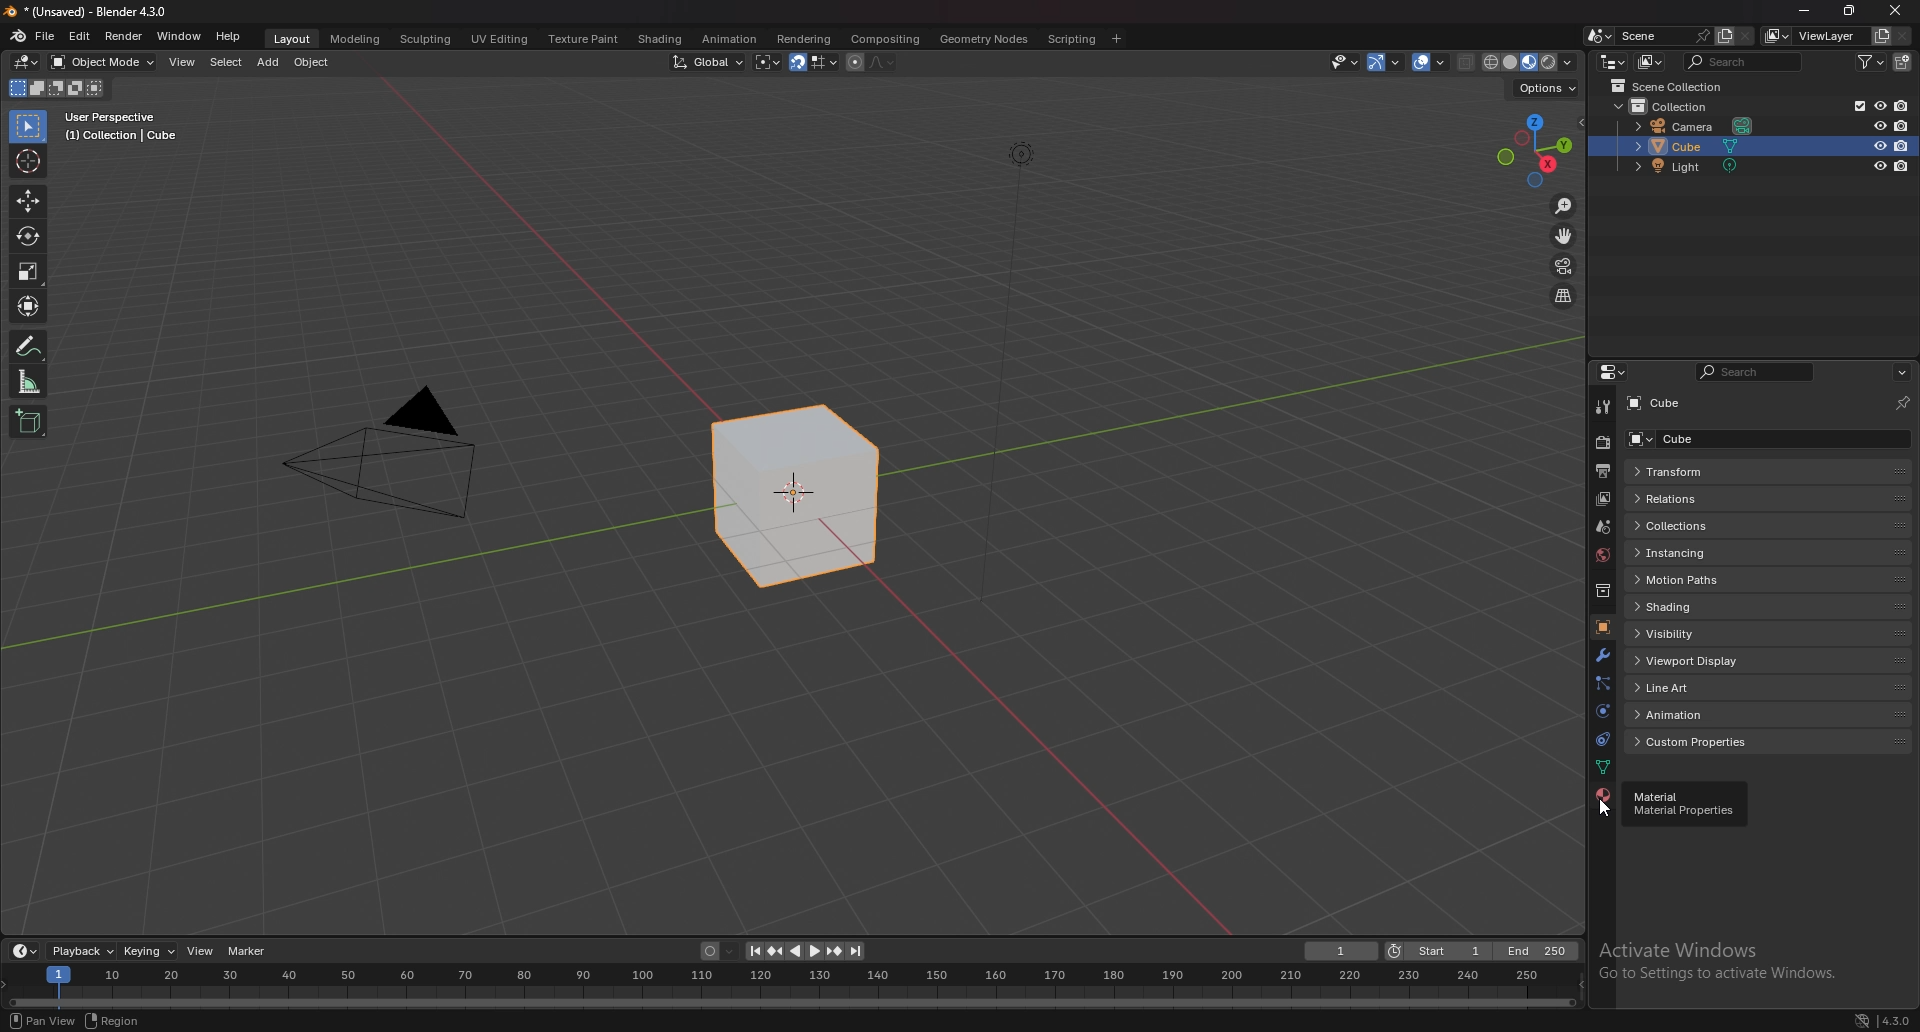  Describe the element at coordinates (1719, 966) in the screenshot. I see `Activate Windows Go to Settings to activate Windows.` at that location.